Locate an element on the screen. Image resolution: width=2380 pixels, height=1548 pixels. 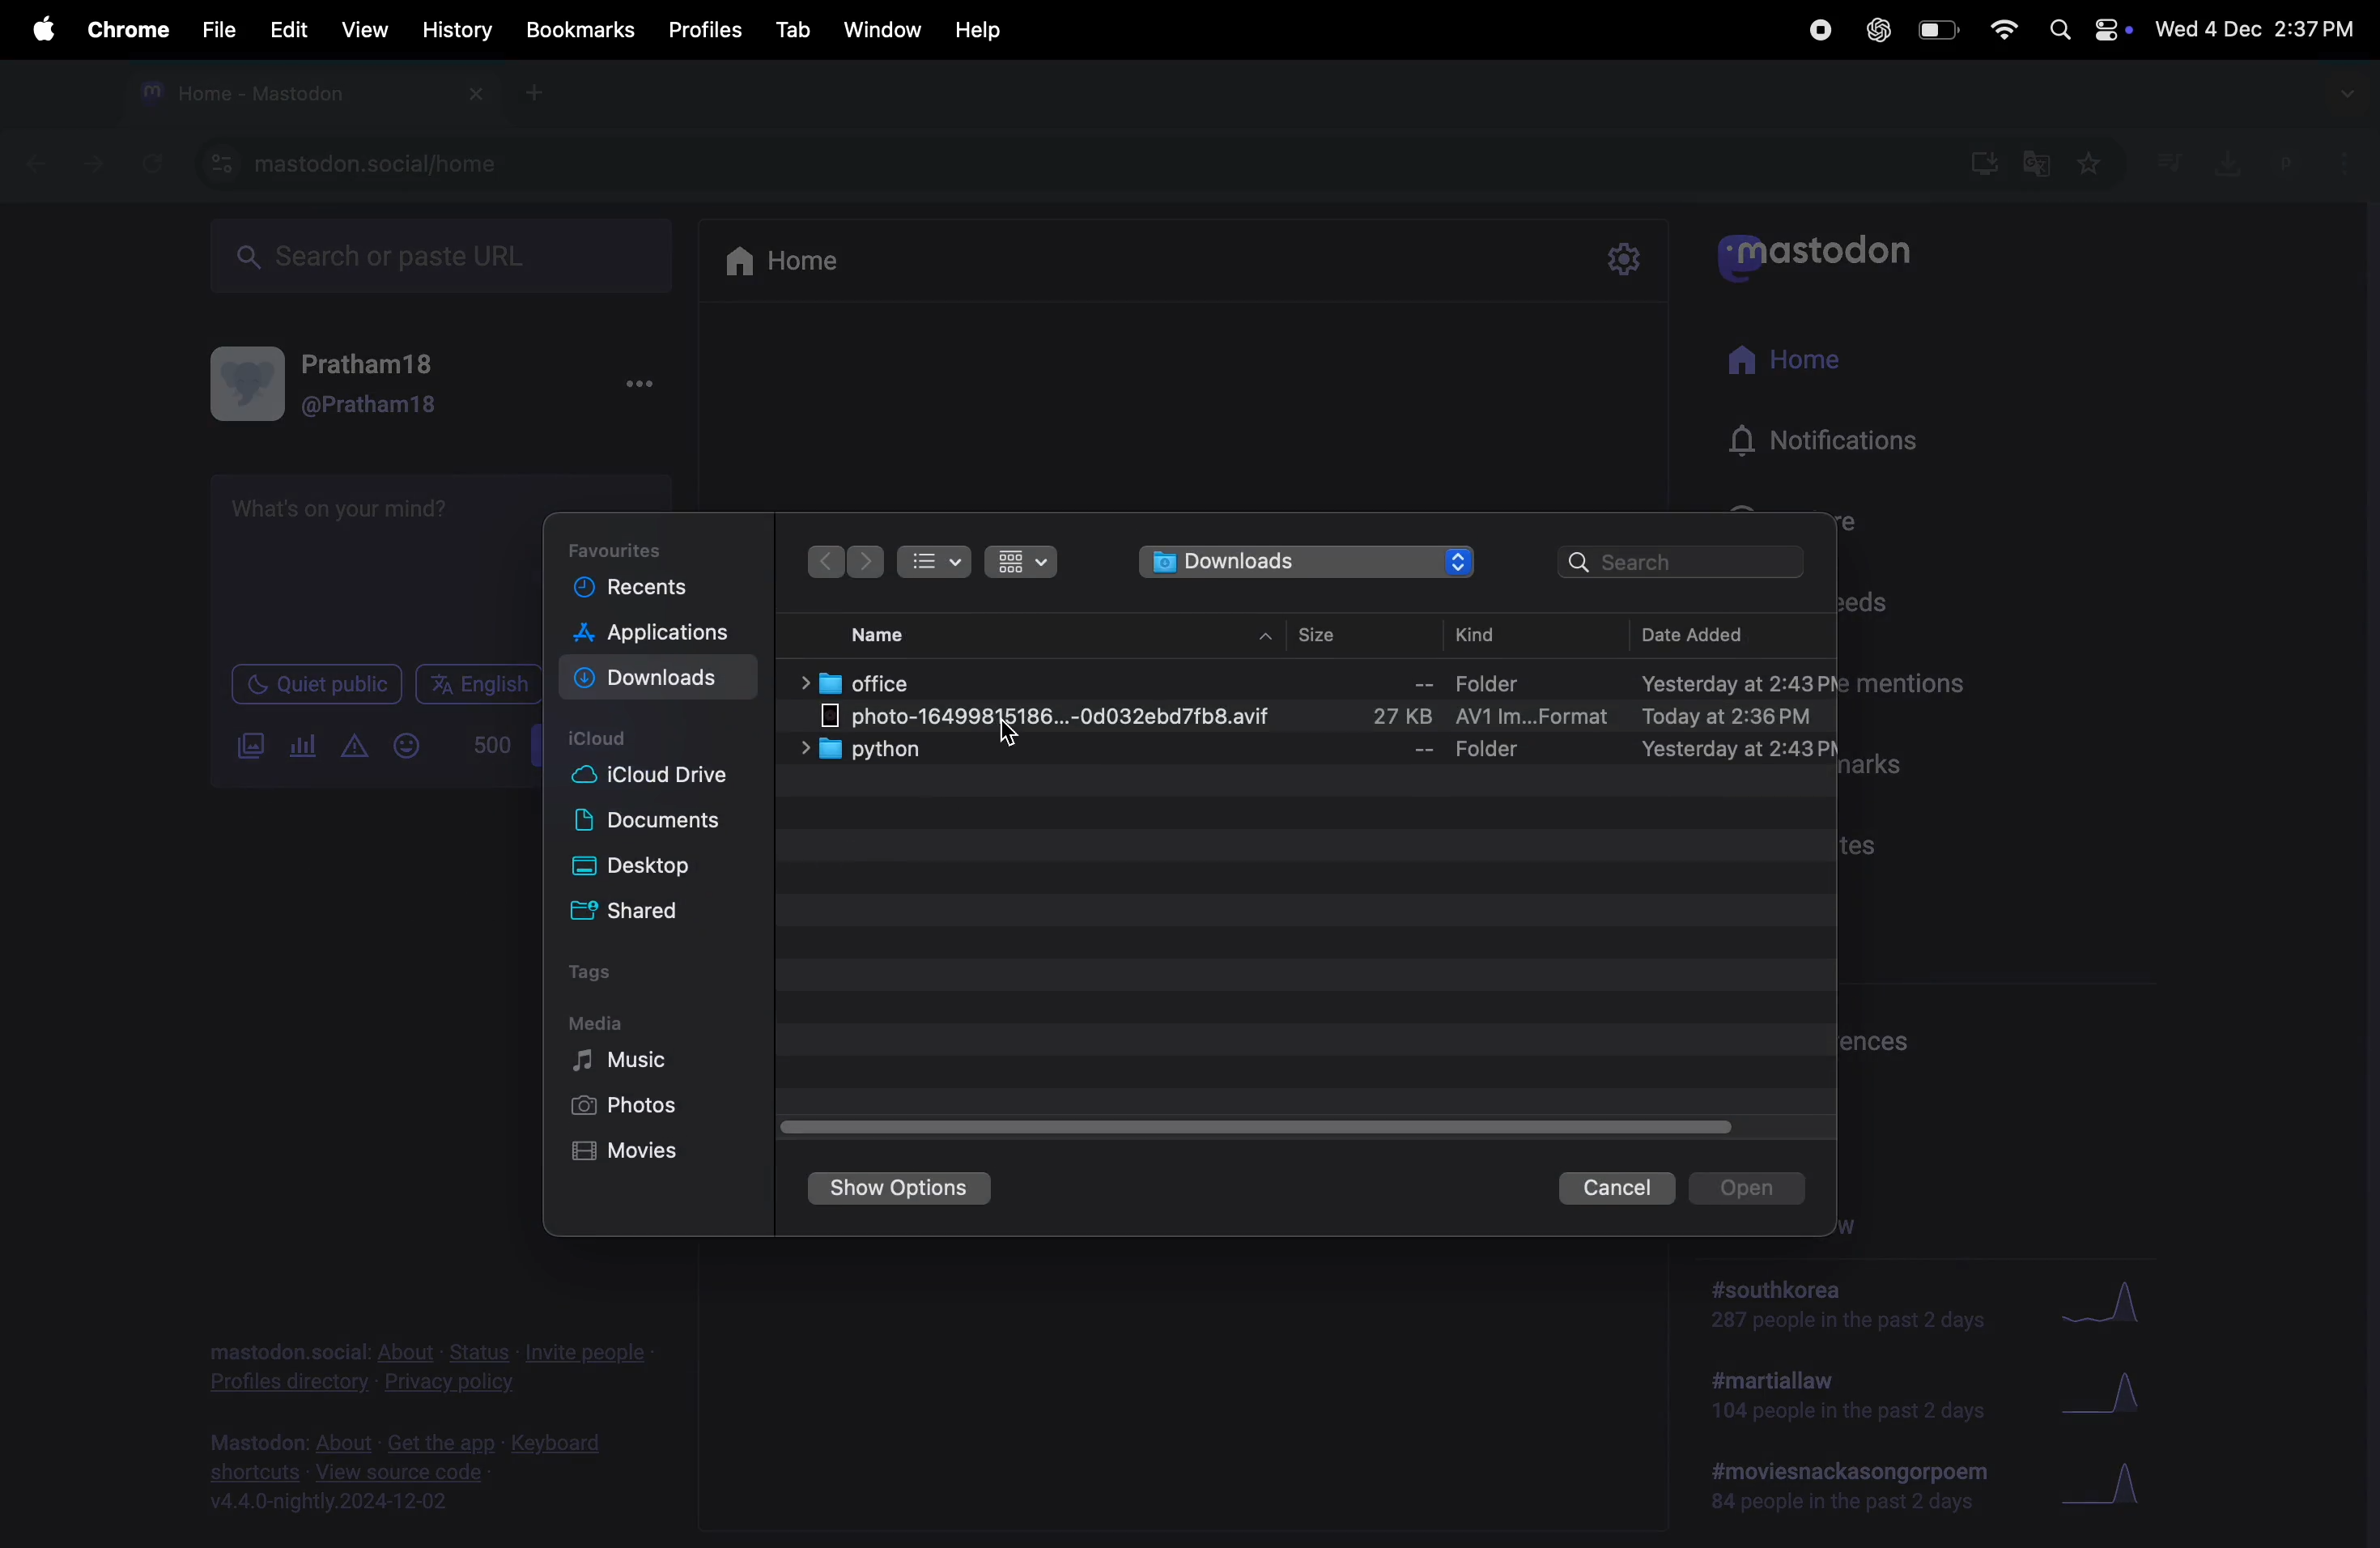
i colud drive is located at coordinates (649, 780).